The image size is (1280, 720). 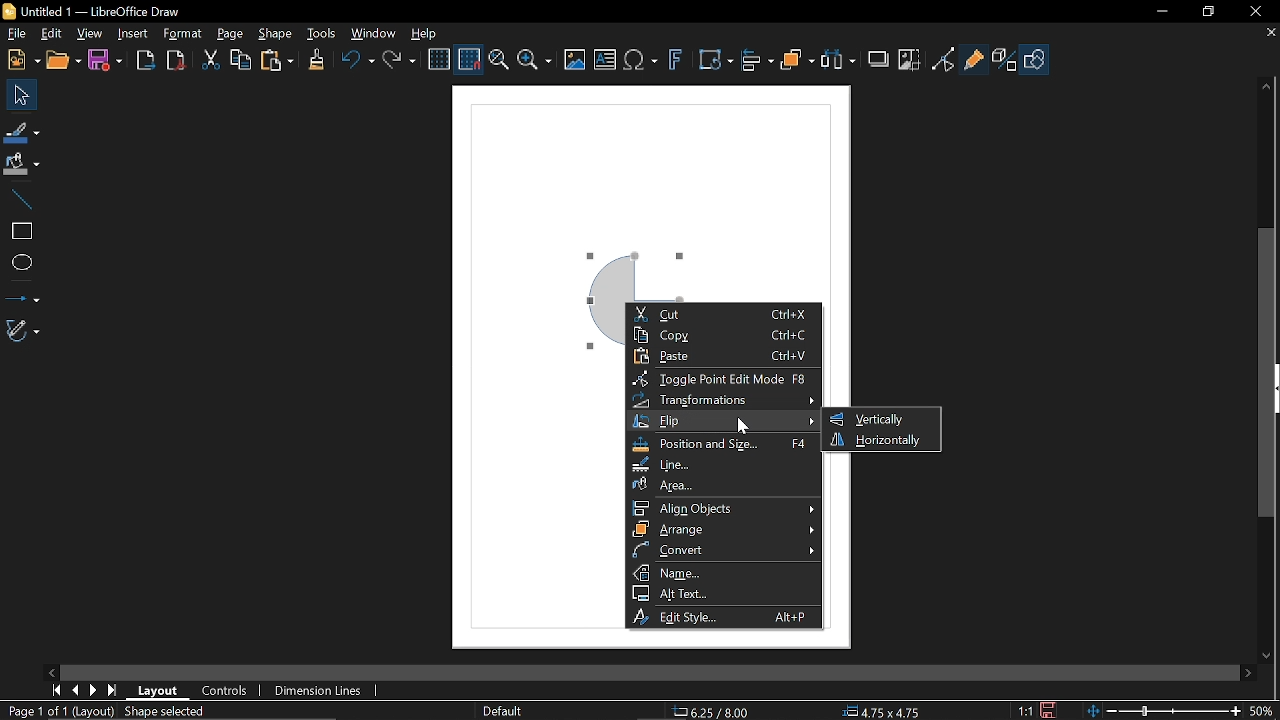 I want to click on Paste, so click(x=277, y=62).